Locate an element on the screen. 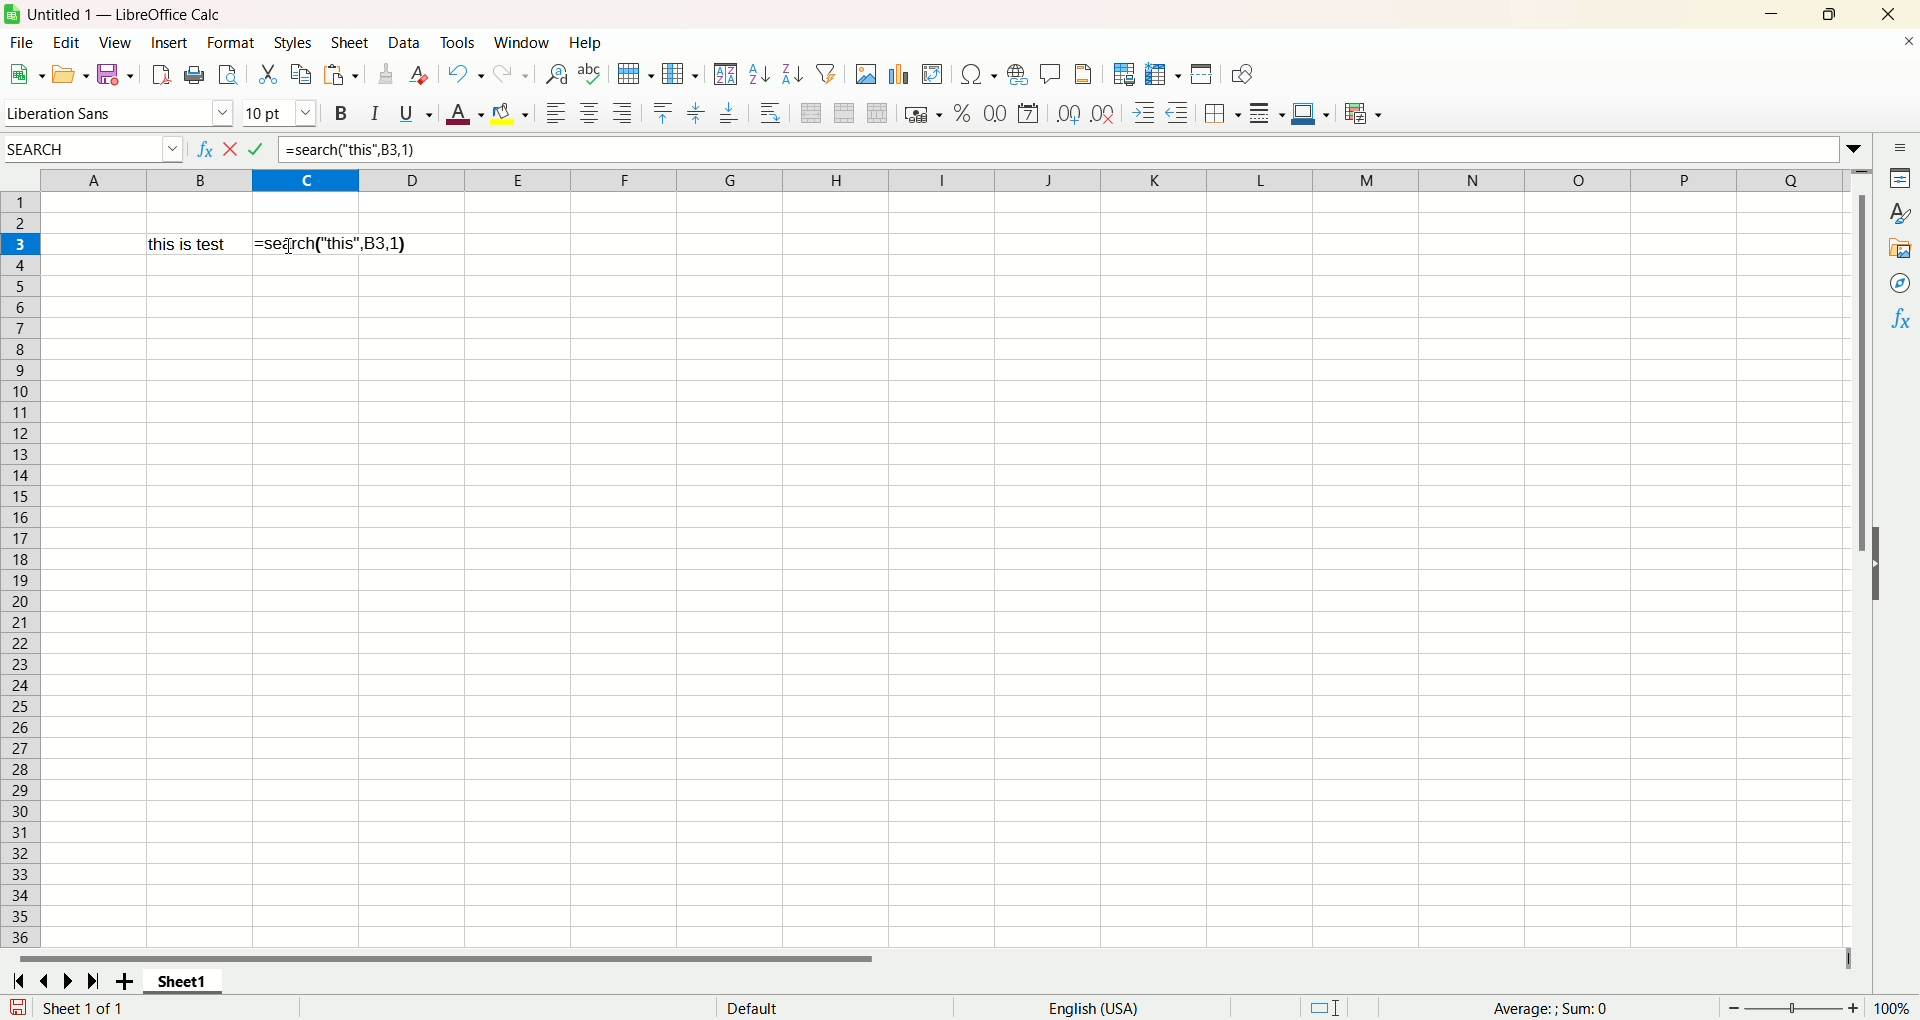  undo is located at coordinates (466, 73).